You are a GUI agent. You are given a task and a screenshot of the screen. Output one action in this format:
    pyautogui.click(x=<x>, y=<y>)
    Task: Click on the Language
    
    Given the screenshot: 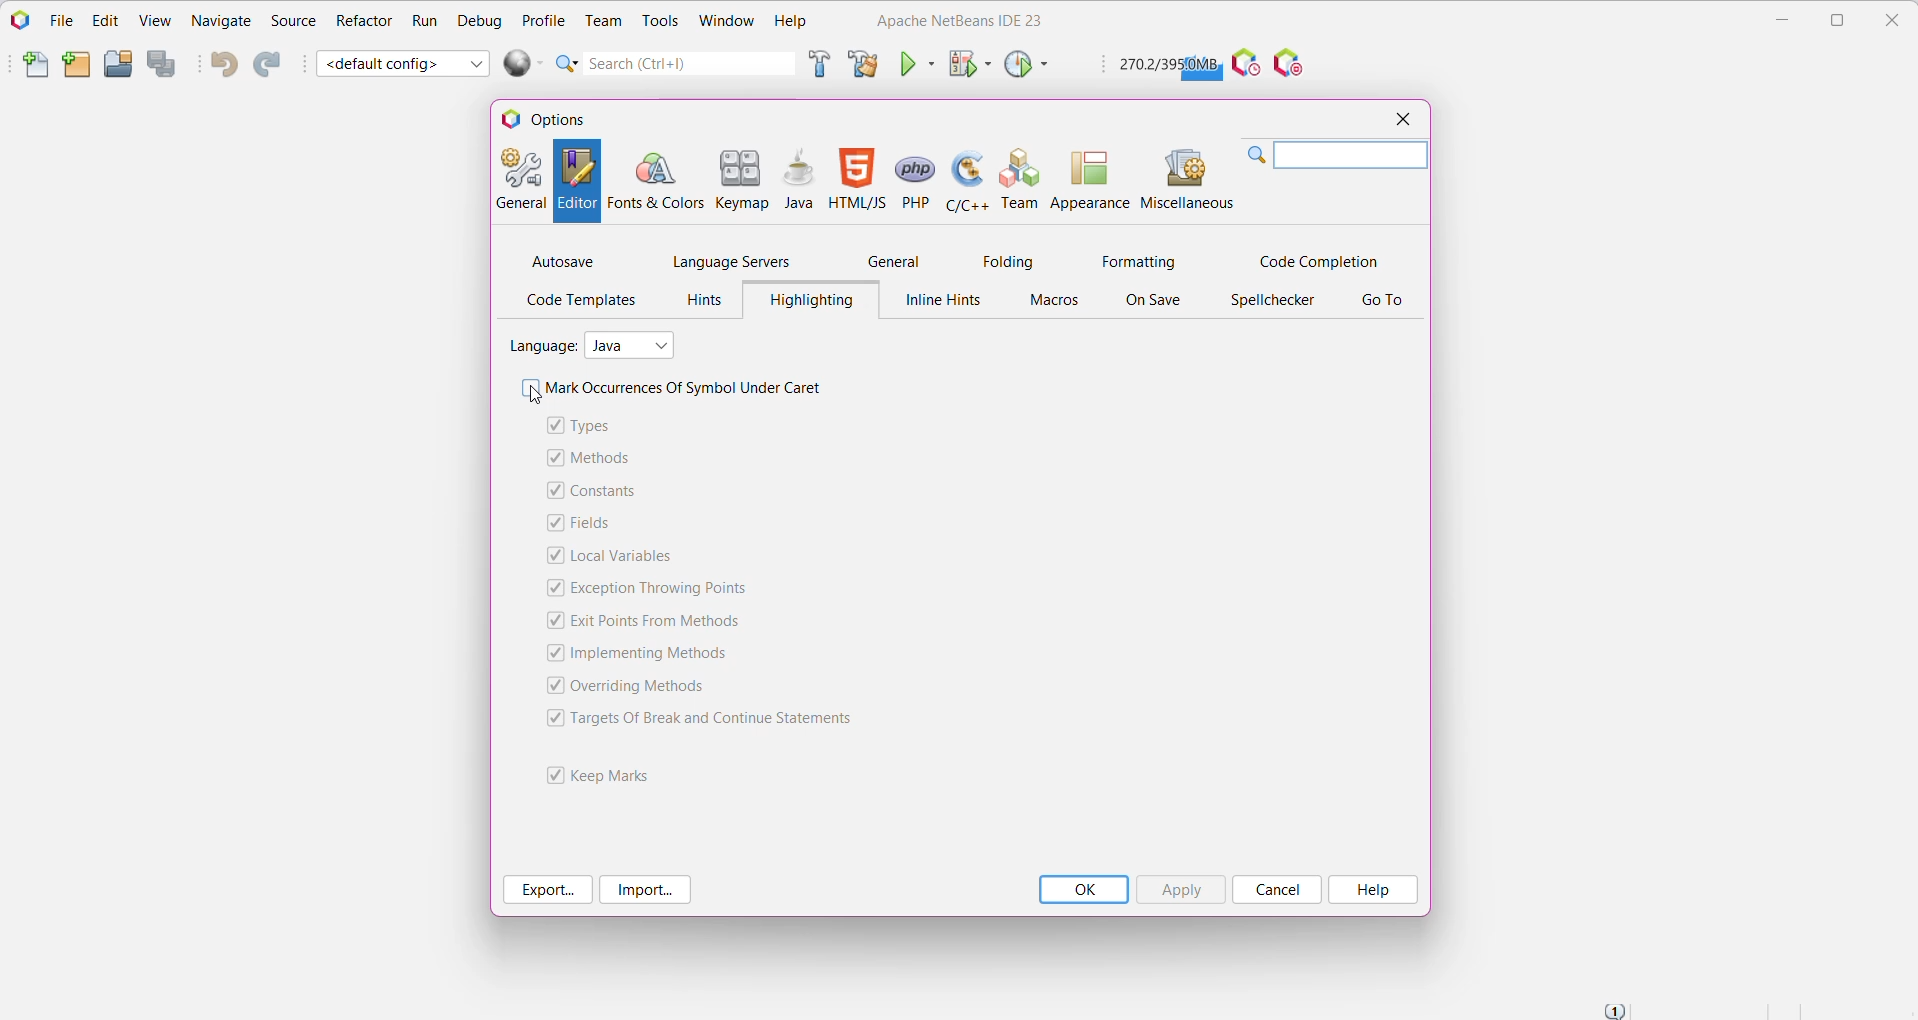 What is the action you would take?
    pyautogui.click(x=542, y=344)
    